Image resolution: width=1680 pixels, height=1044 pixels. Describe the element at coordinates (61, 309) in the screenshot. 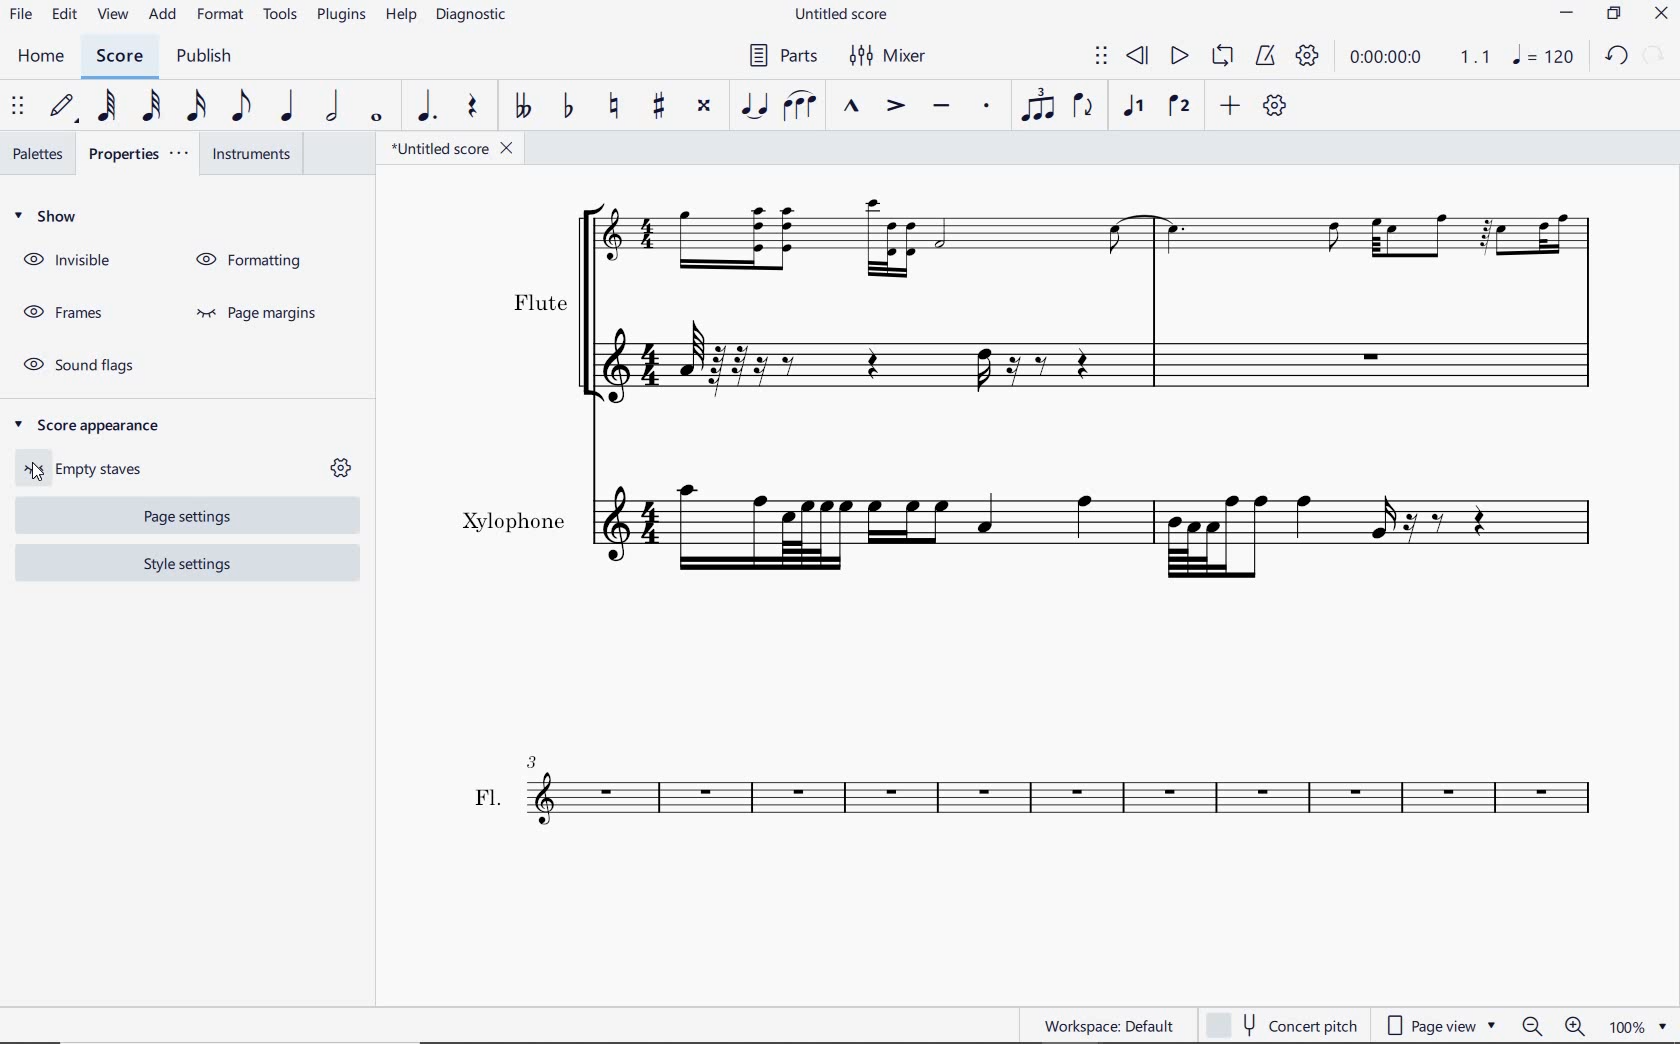

I see `FRAMES` at that location.